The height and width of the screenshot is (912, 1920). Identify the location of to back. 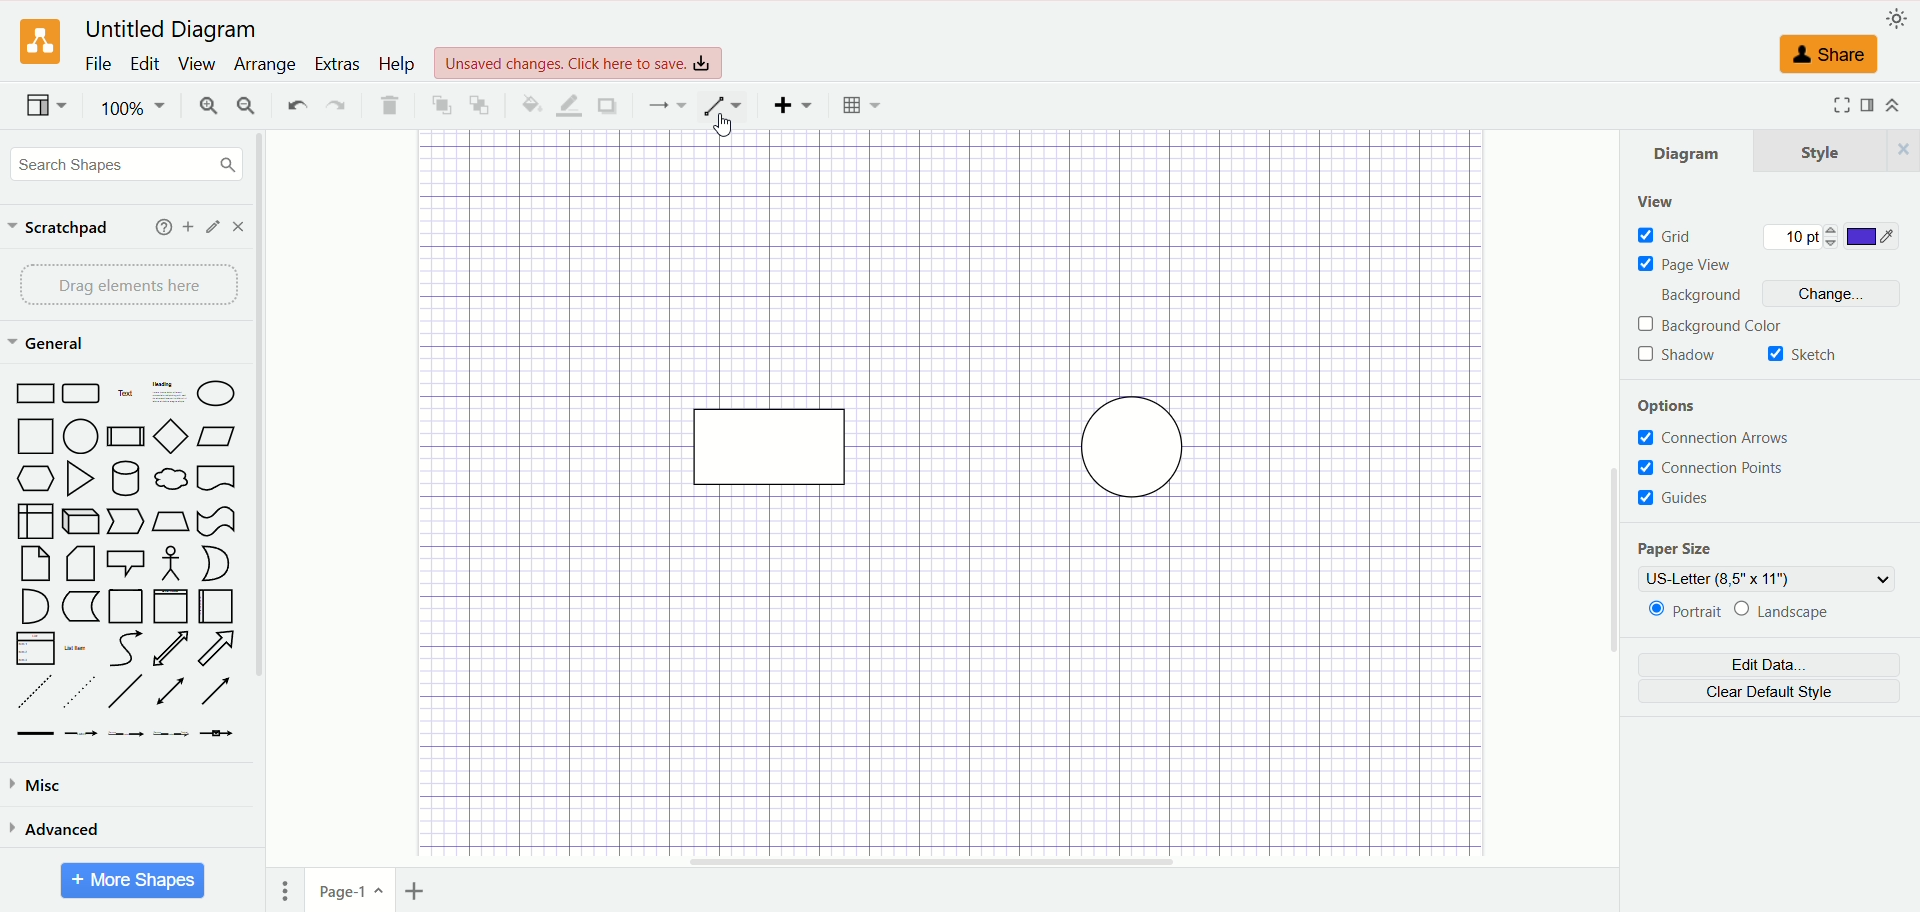
(477, 104).